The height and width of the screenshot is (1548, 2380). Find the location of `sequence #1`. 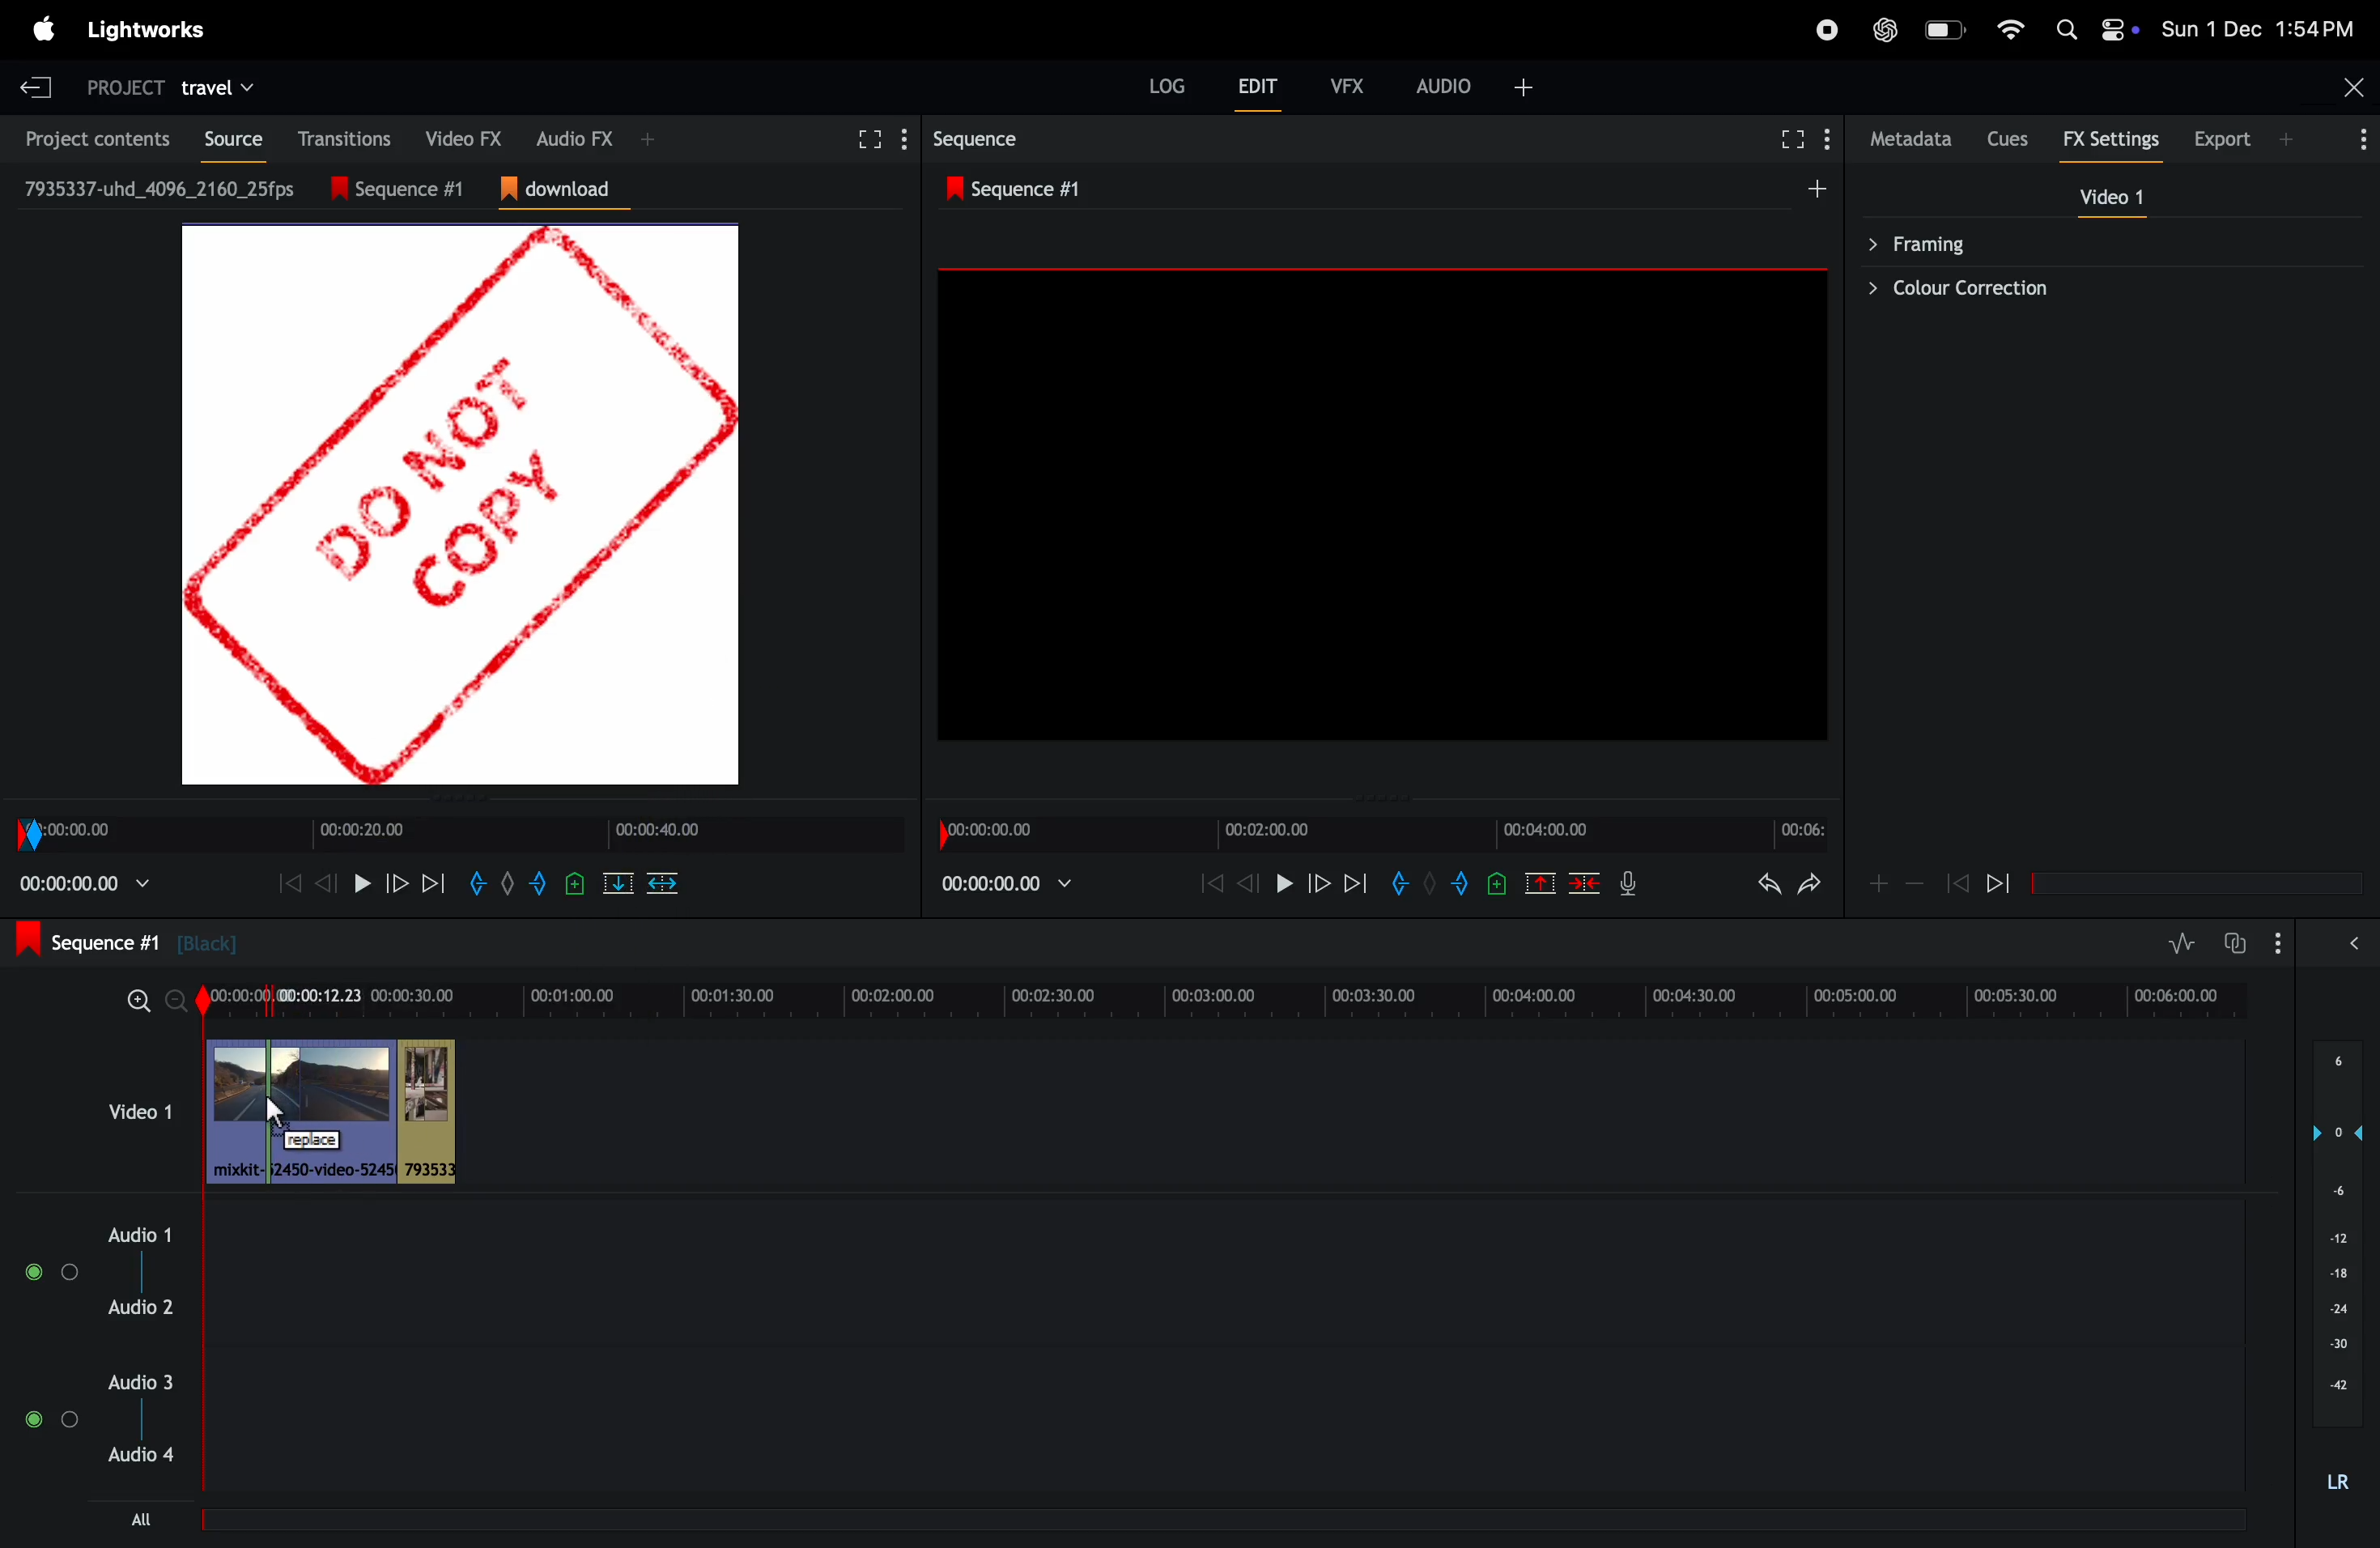

sequence #1 is located at coordinates (127, 941).